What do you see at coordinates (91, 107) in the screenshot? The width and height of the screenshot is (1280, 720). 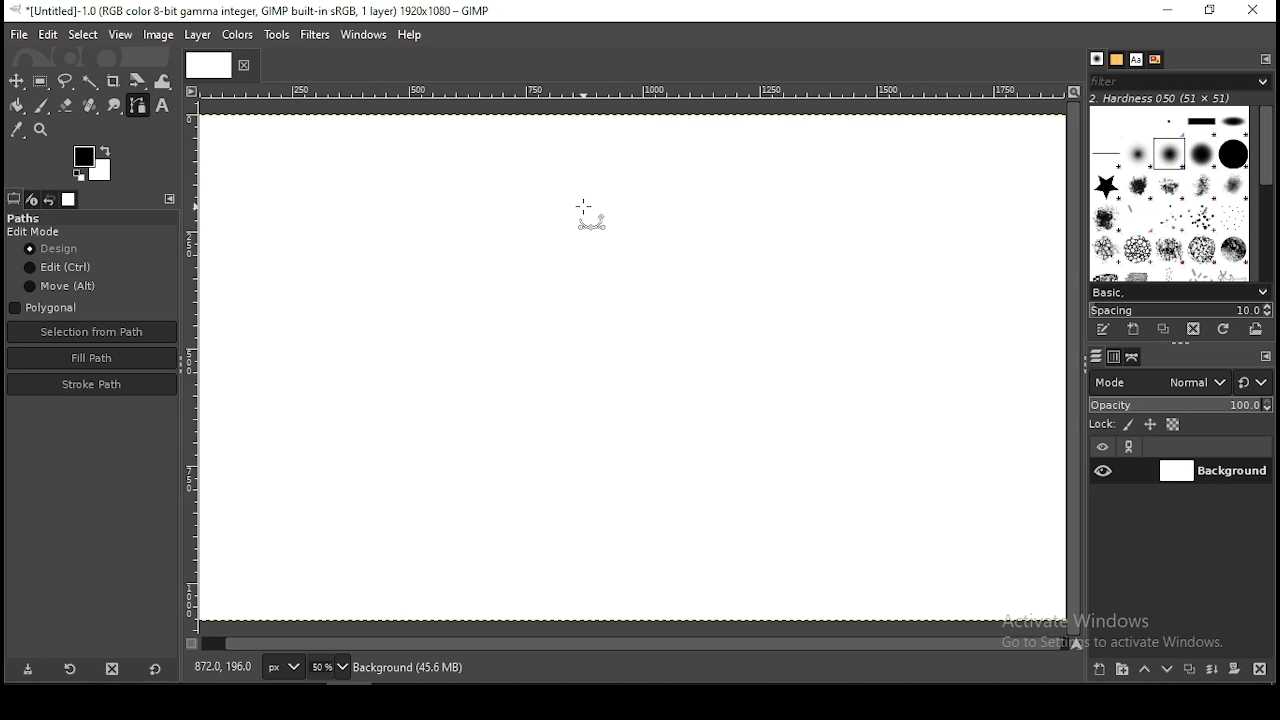 I see `heal tool` at bounding box center [91, 107].